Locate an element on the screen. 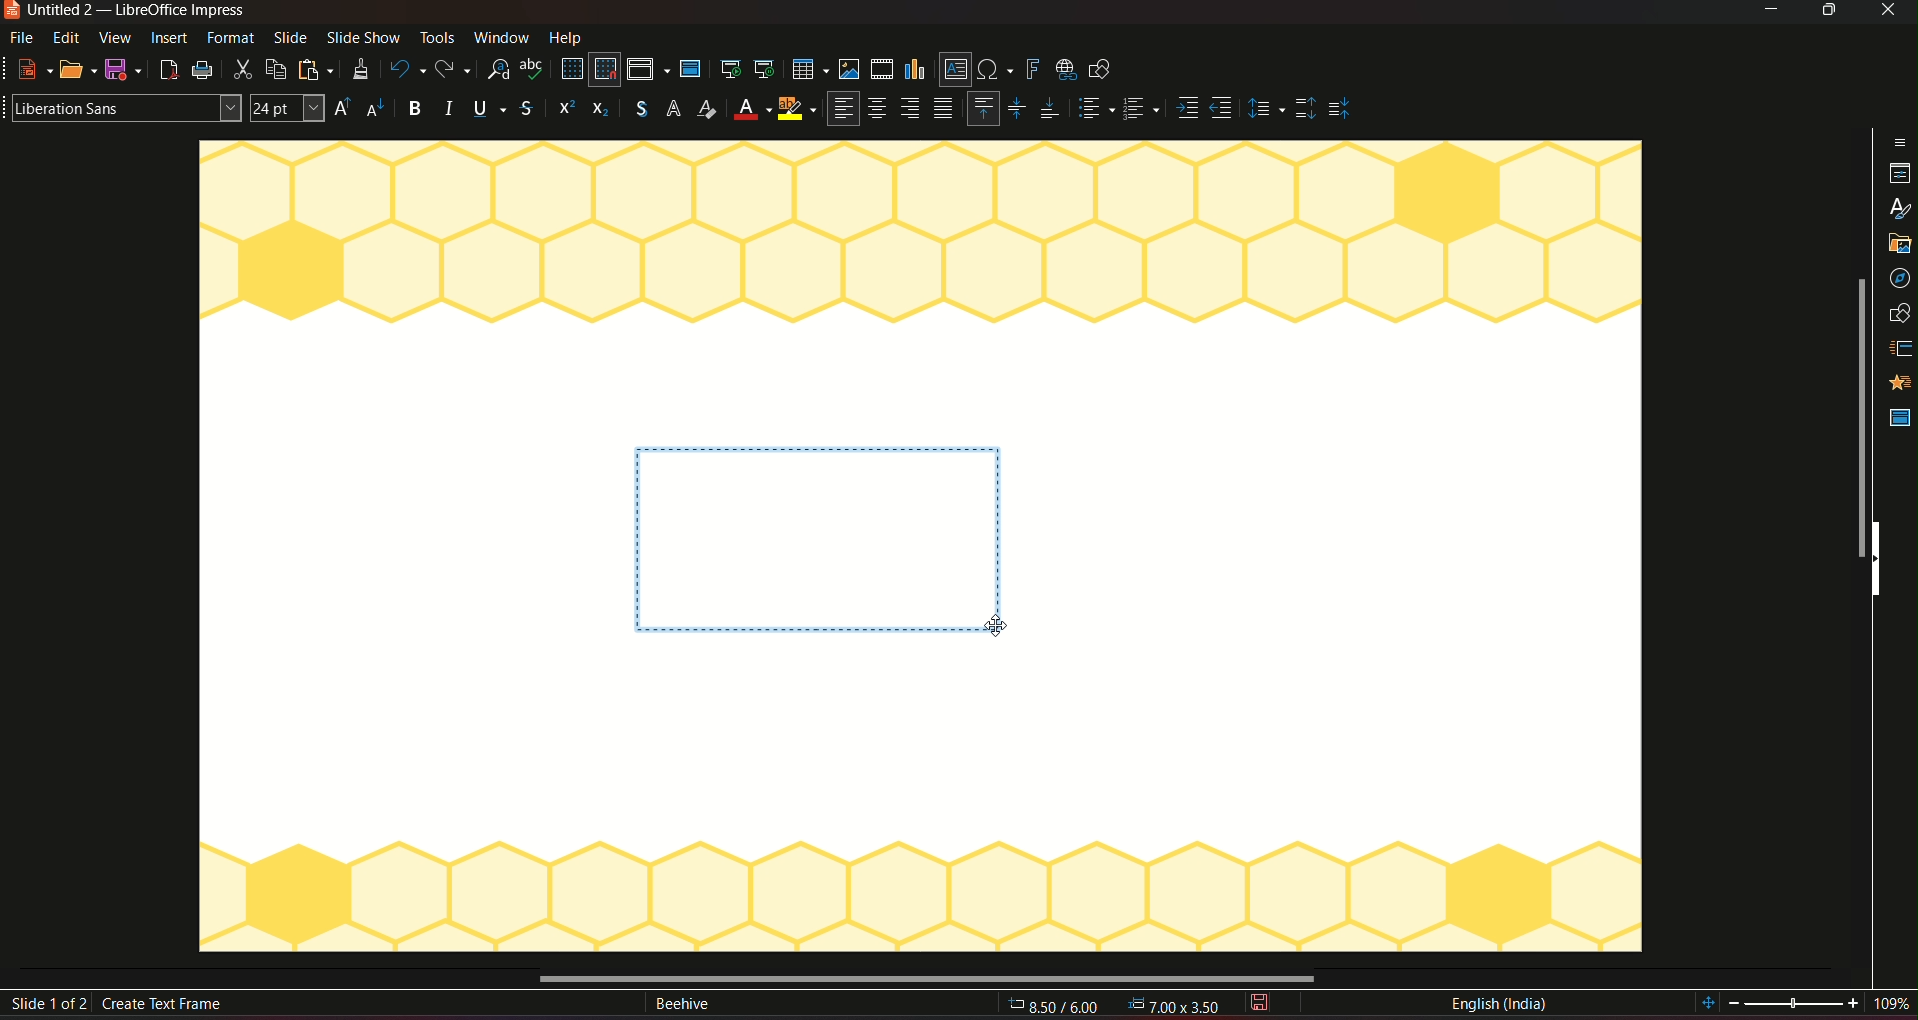  paste is located at coordinates (315, 68).